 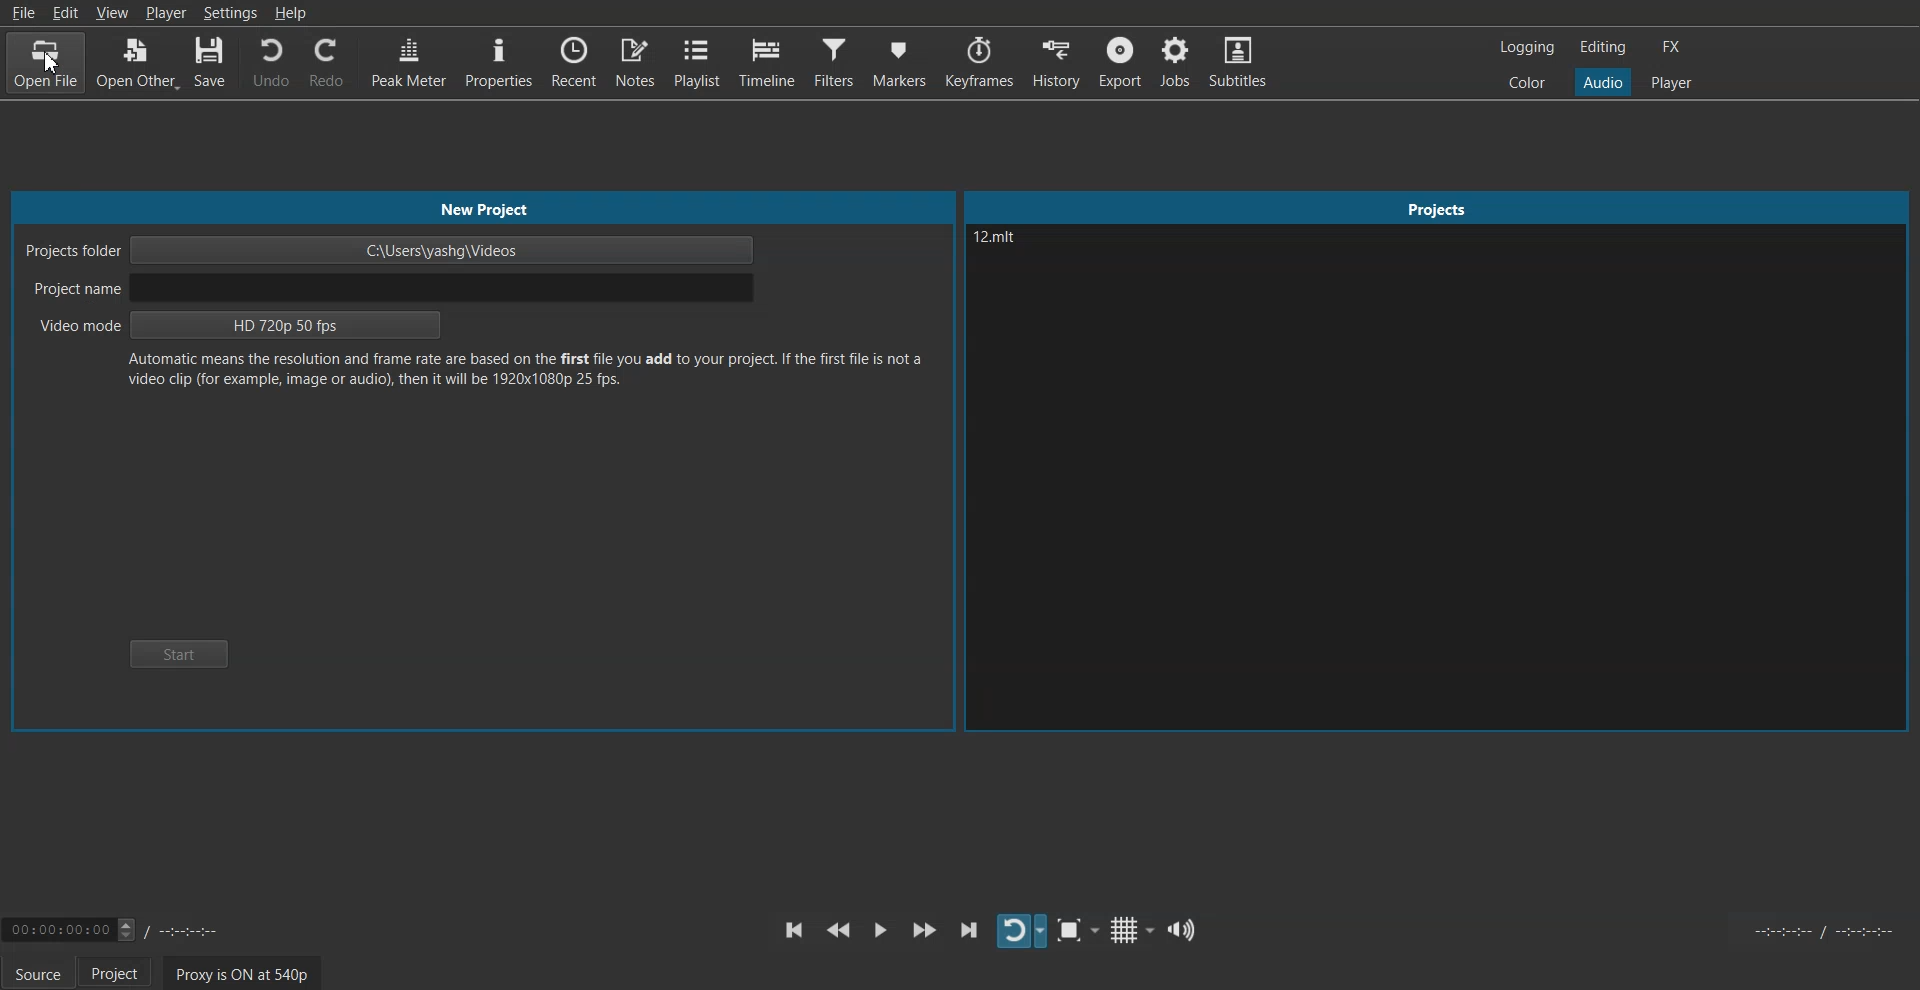 What do you see at coordinates (794, 930) in the screenshot?
I see `Skip To previous point` at bounding box center [794, 930].